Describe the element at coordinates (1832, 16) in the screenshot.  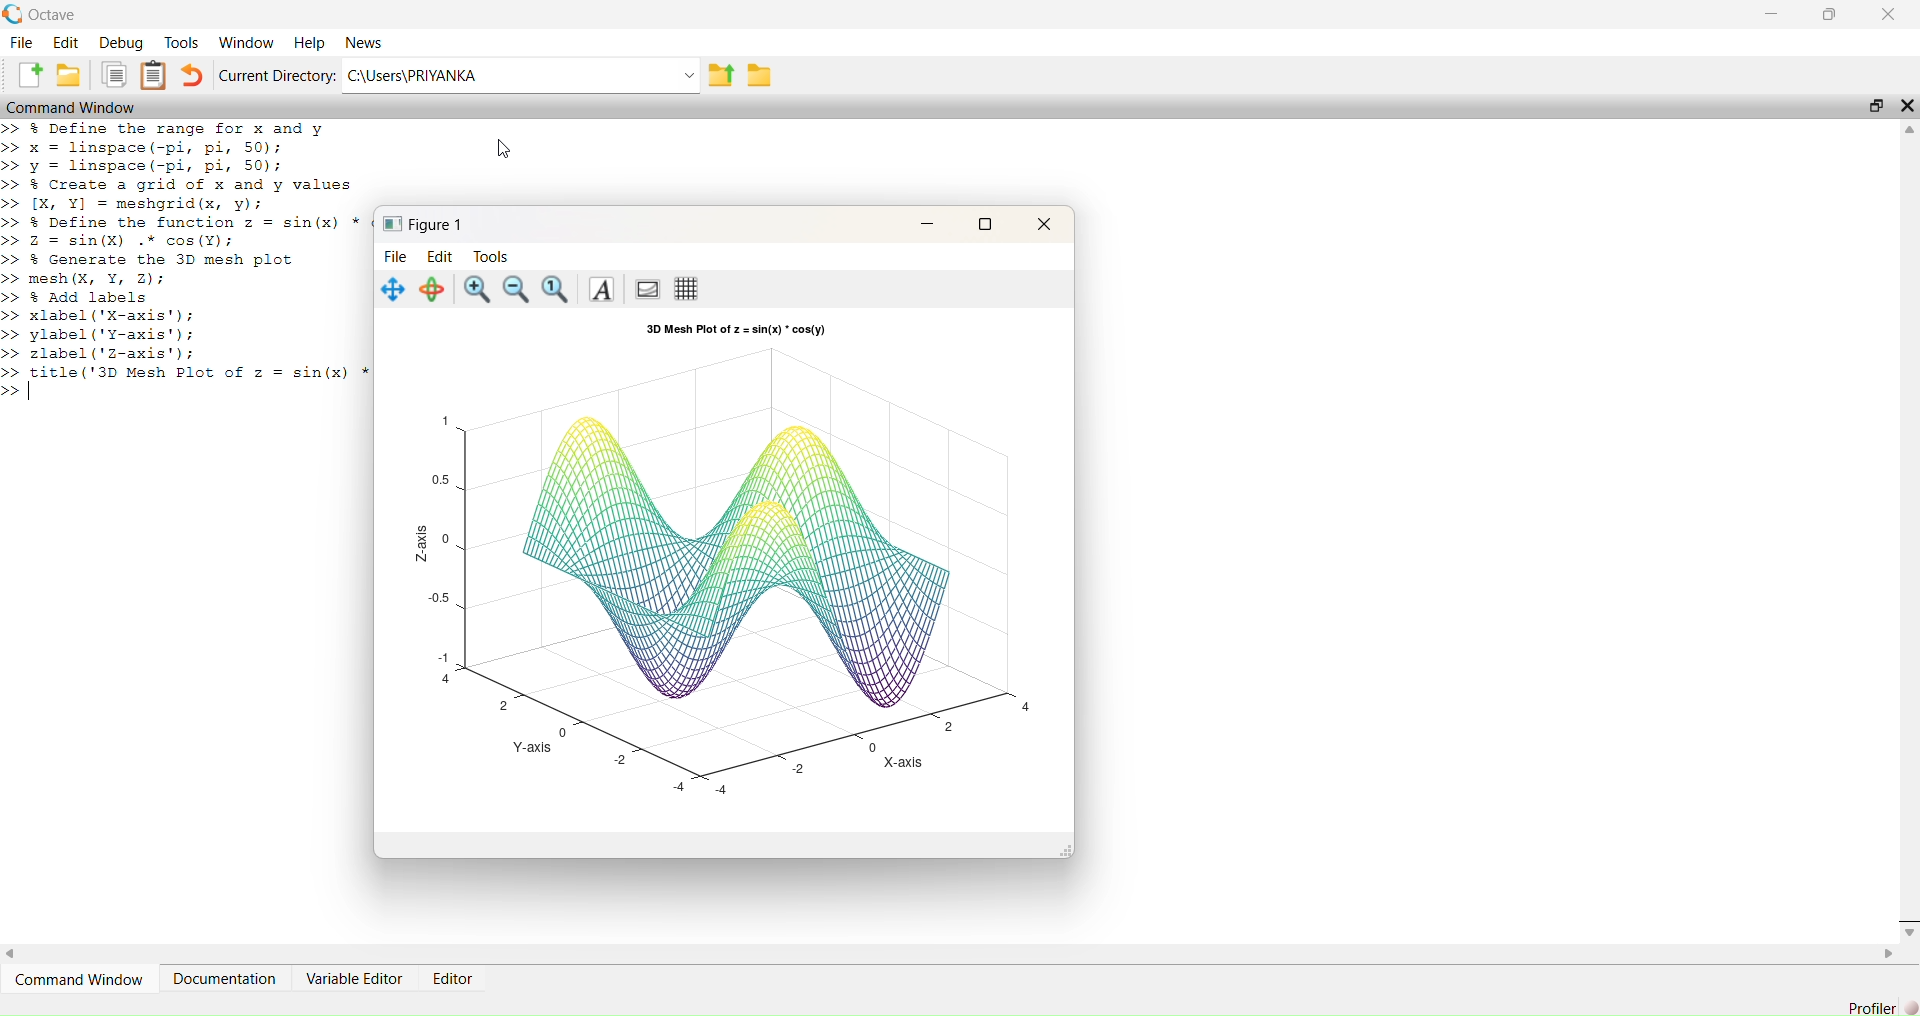
I see `Maximize/Restore` at that location.